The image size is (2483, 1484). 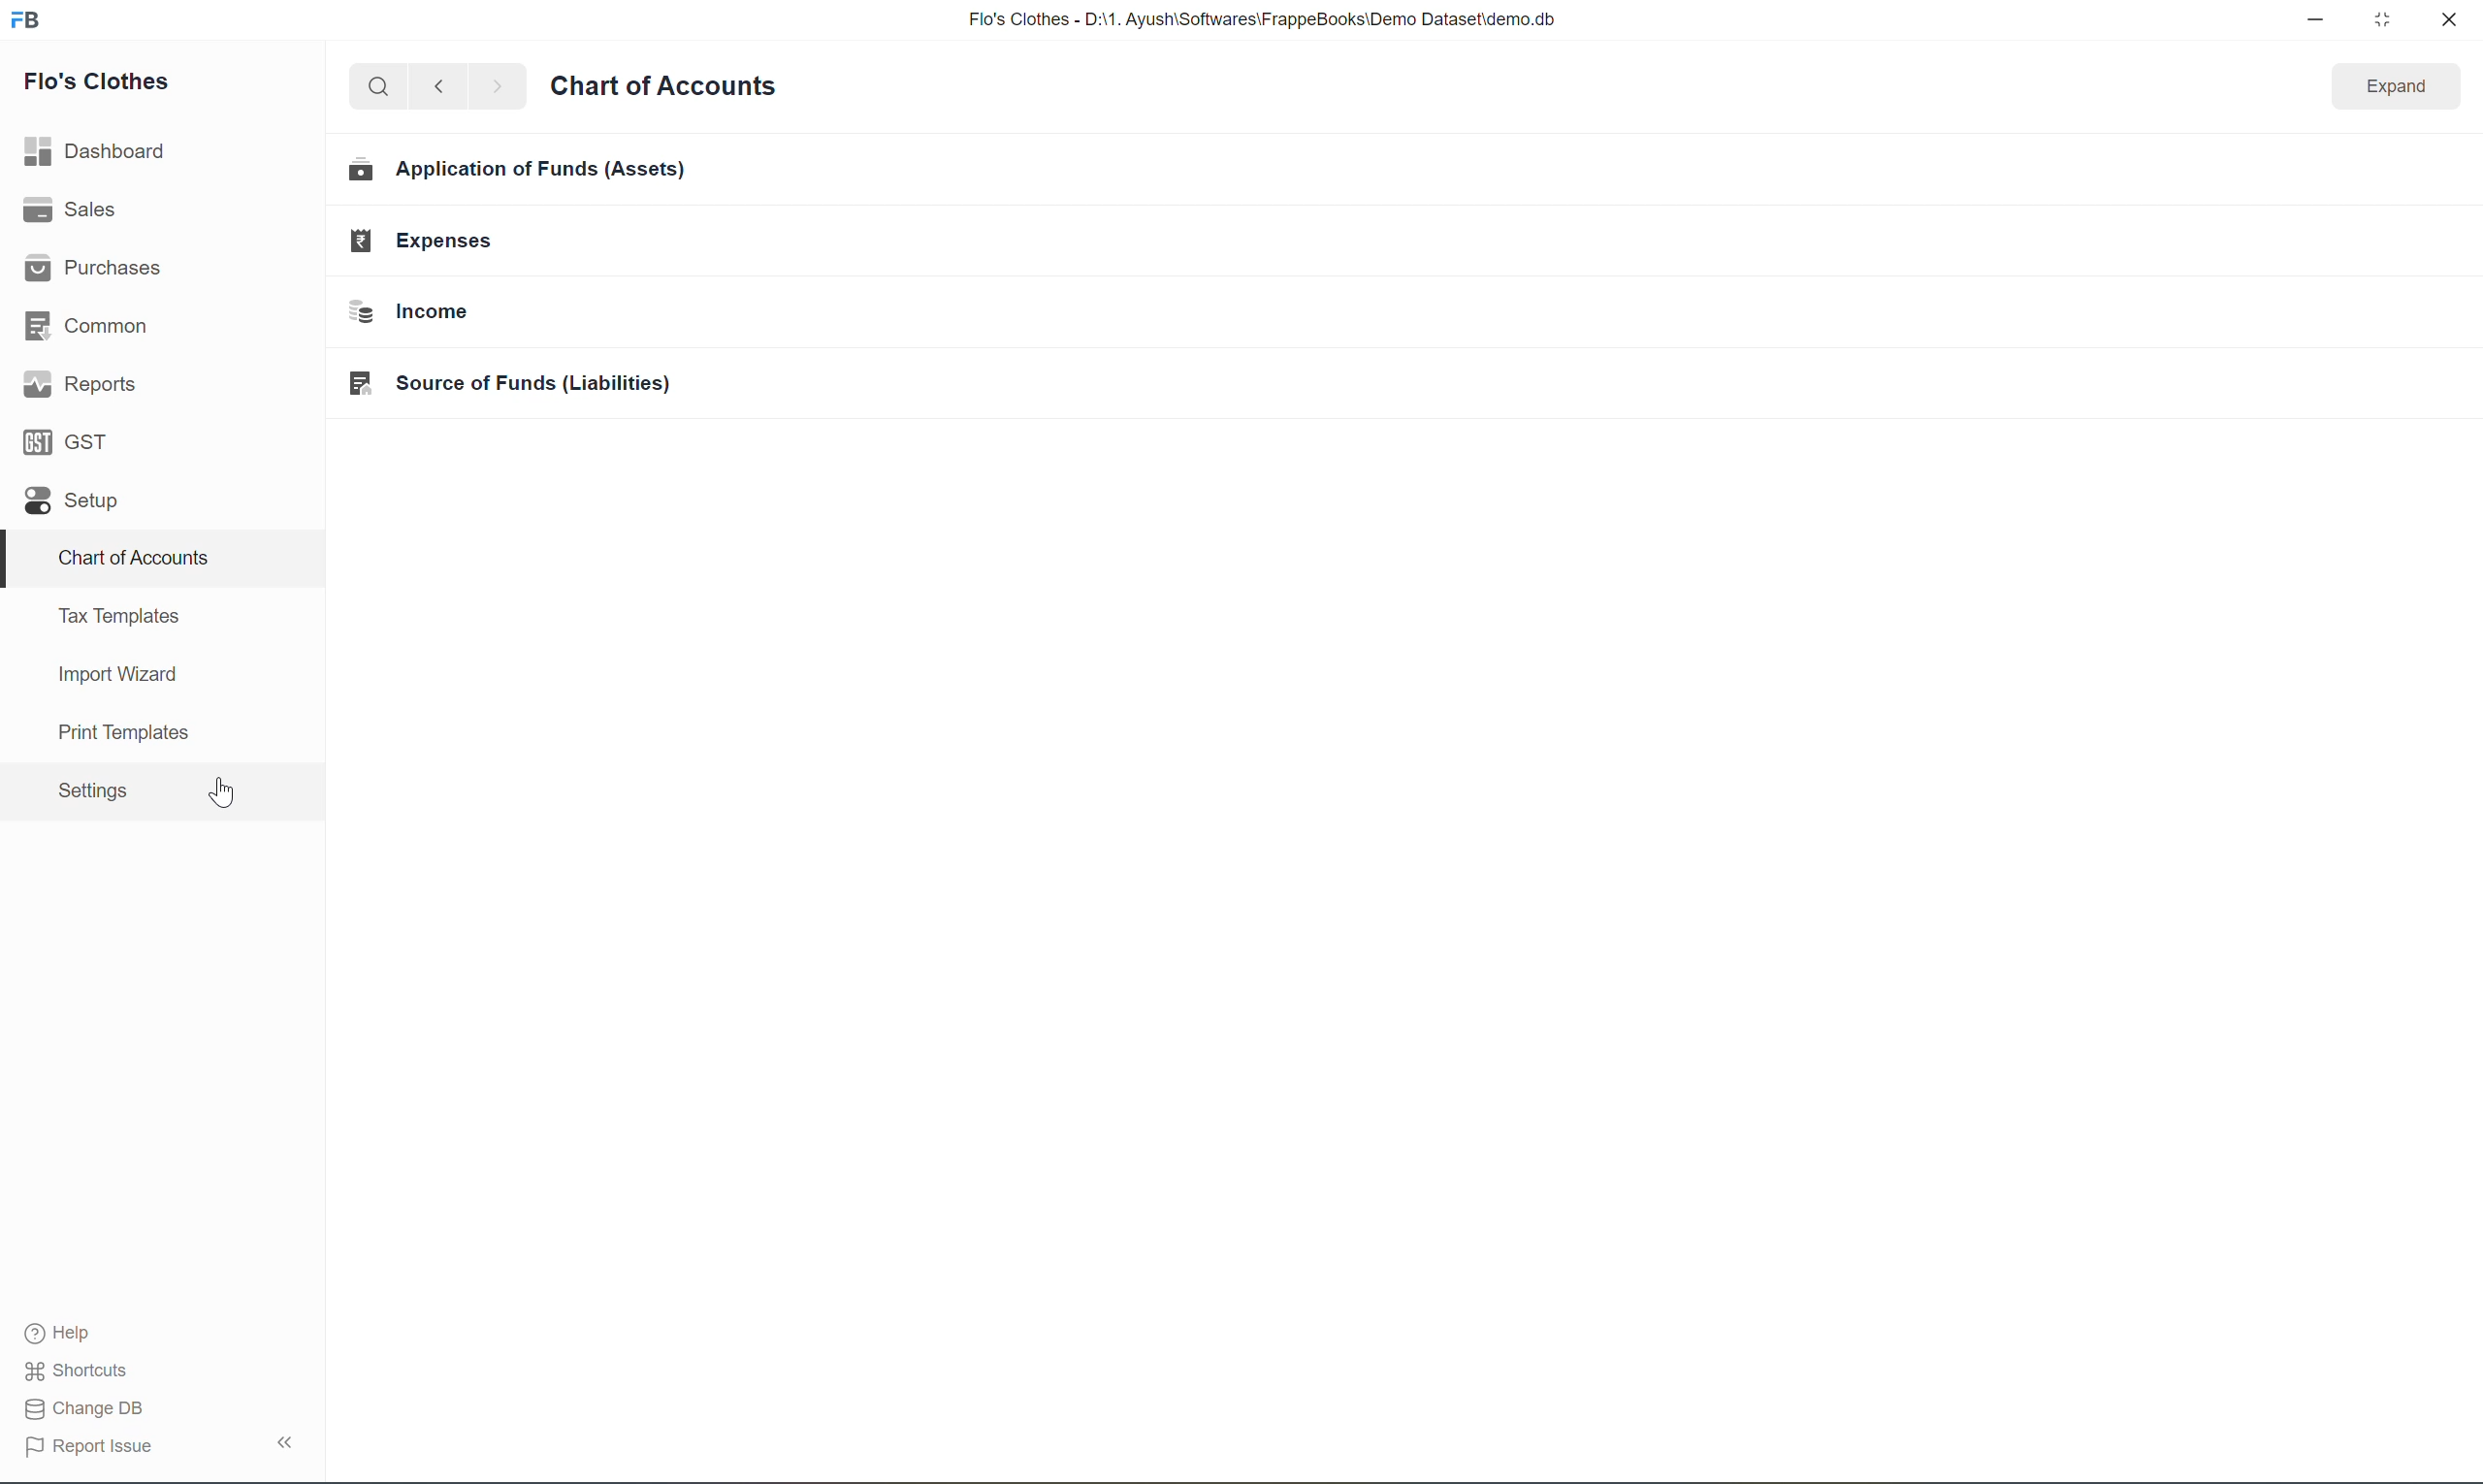 What do you see at coordinates (511, 386) in the screenshot?
I see `Source of Funds (Liabilities)` at bounding box center [511, 386].